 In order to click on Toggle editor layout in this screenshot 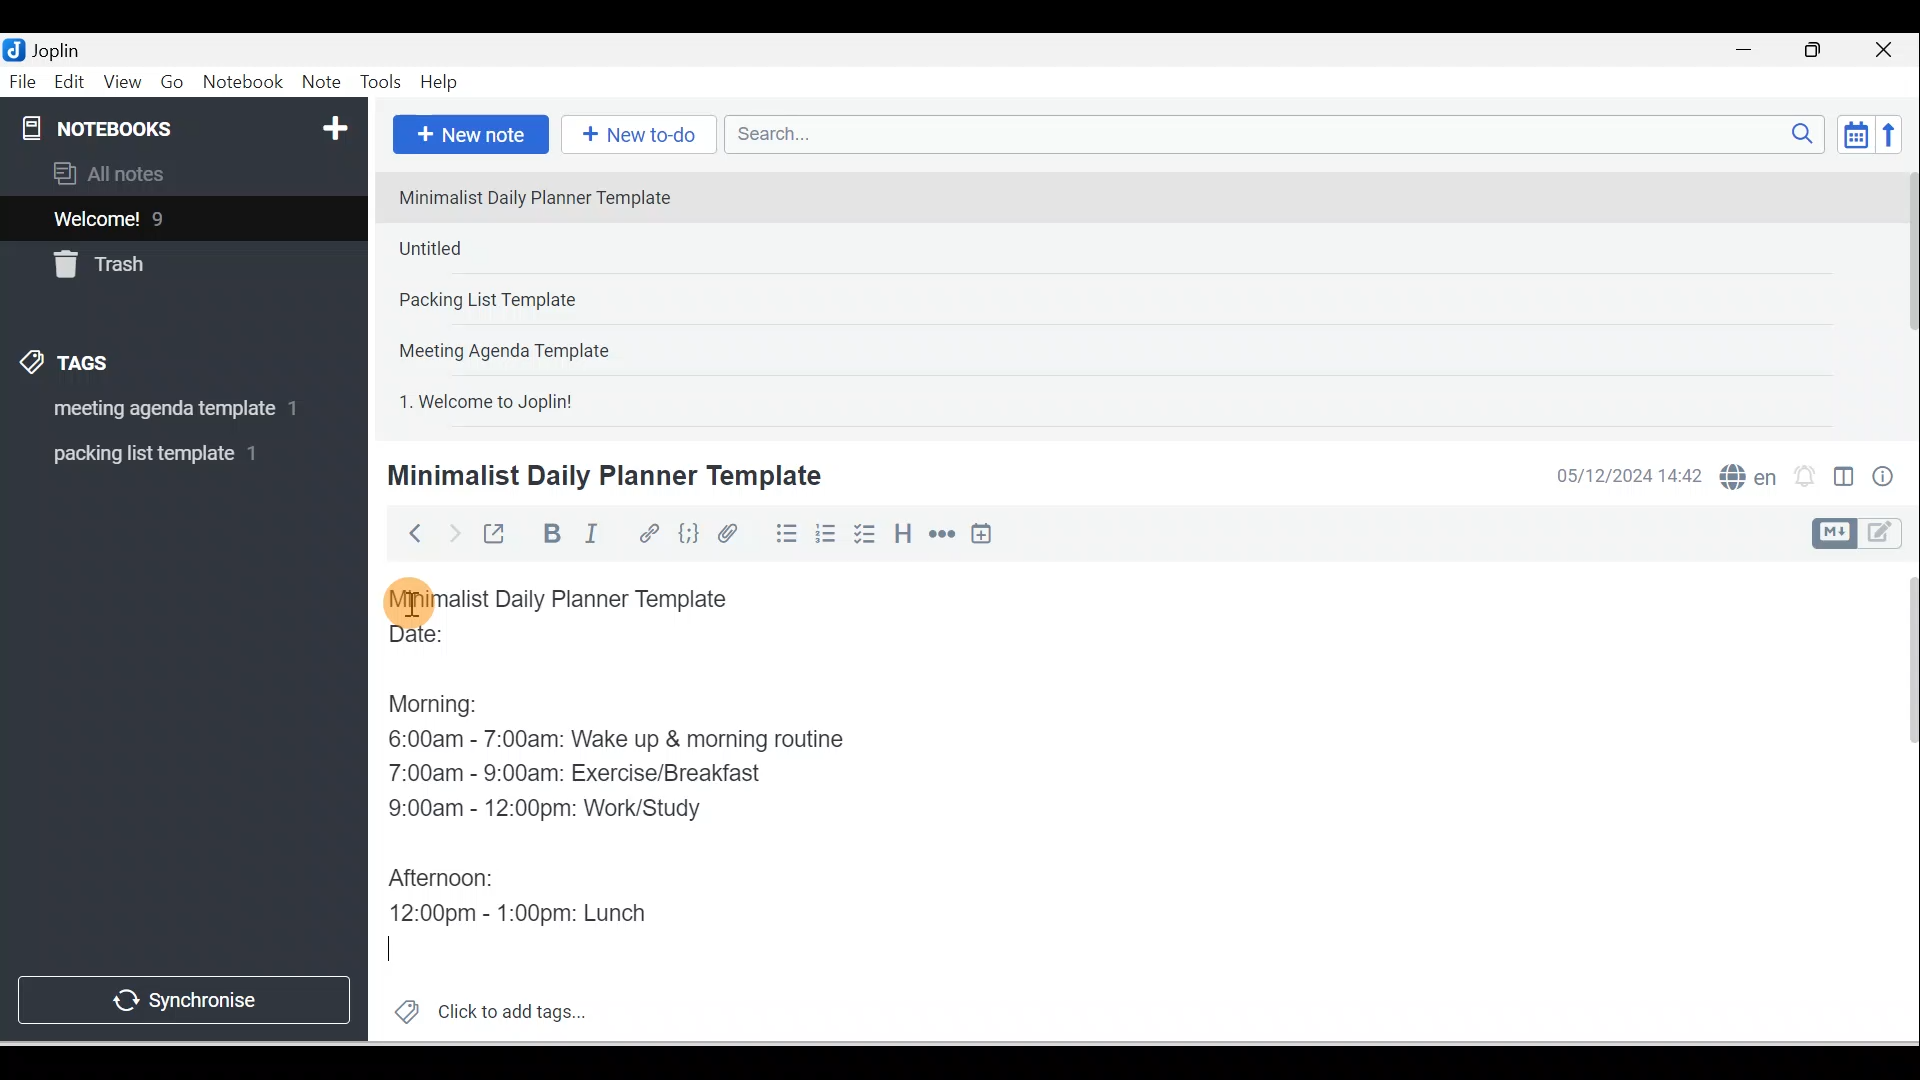, I will do `click(1864, 534)`.